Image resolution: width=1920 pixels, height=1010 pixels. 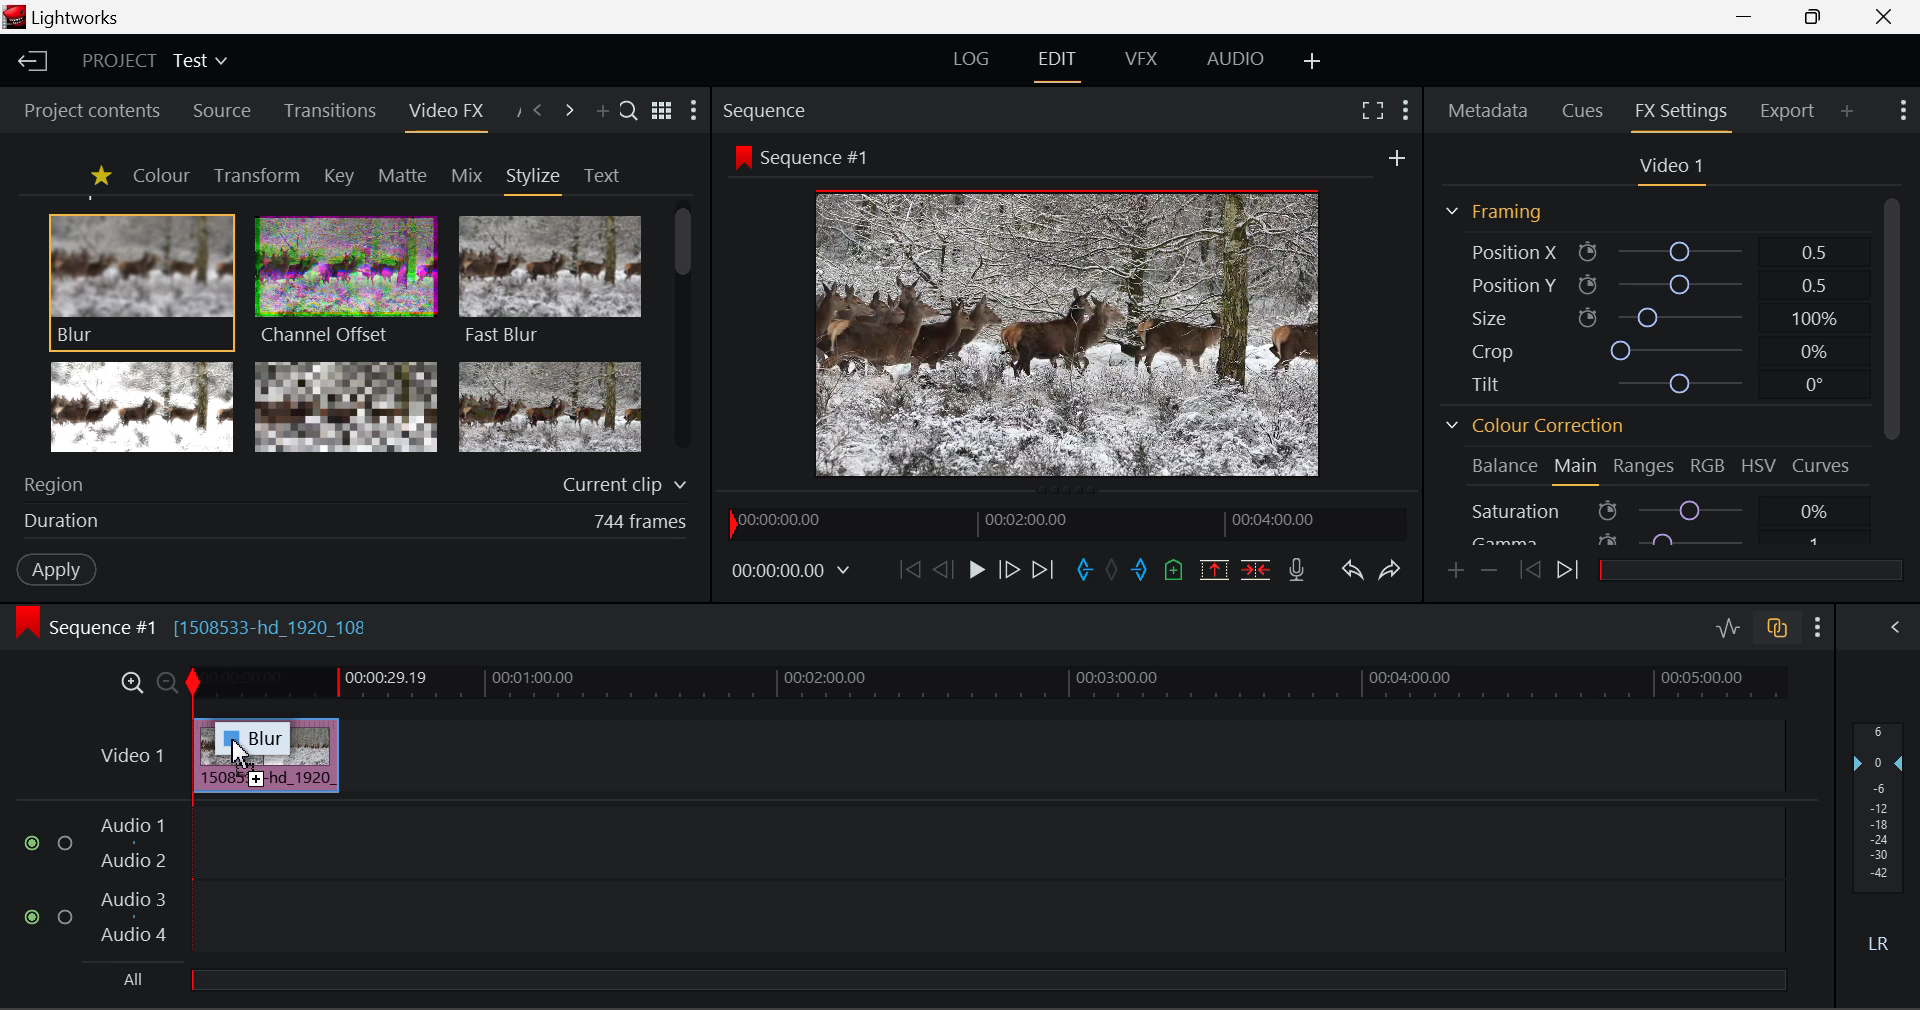 I want to click on Mosaic, so click(x=348, y=408).